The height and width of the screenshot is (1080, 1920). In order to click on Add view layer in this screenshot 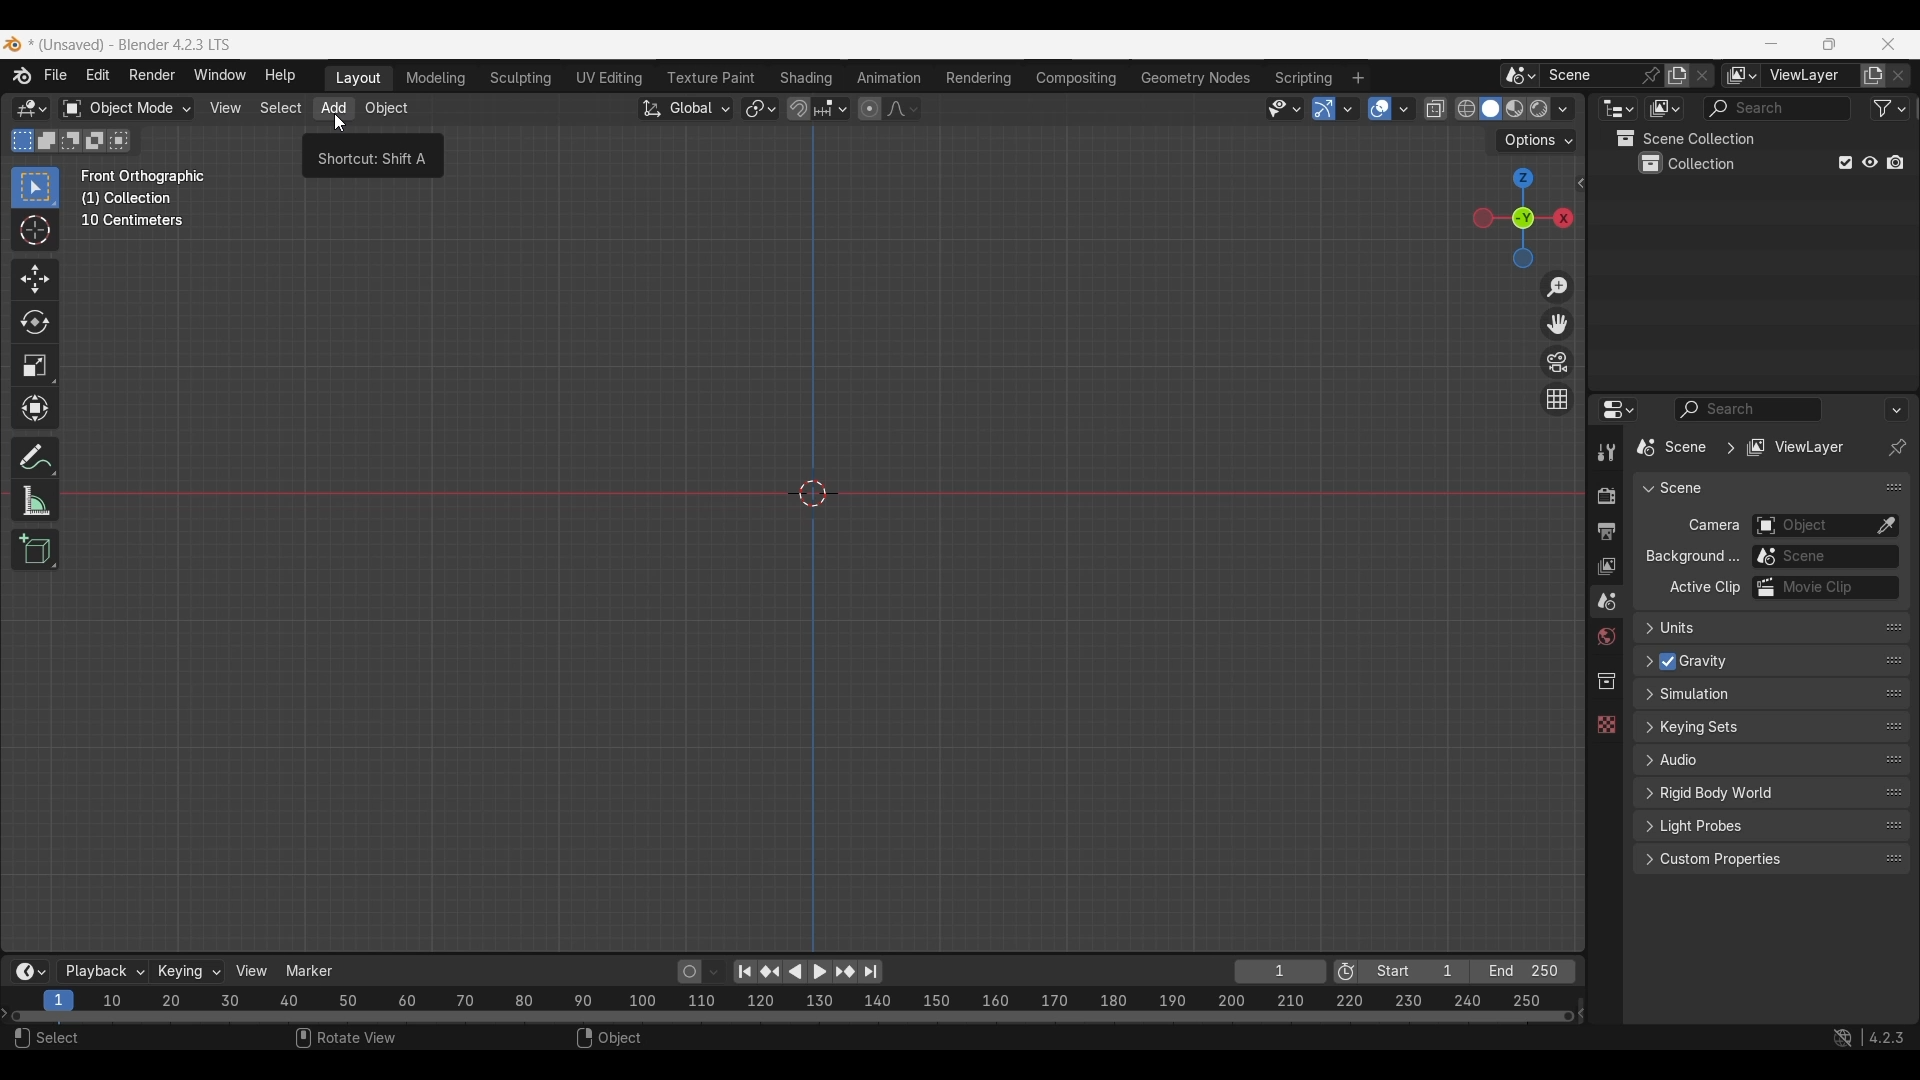, I will do `click(1873, 76)`.